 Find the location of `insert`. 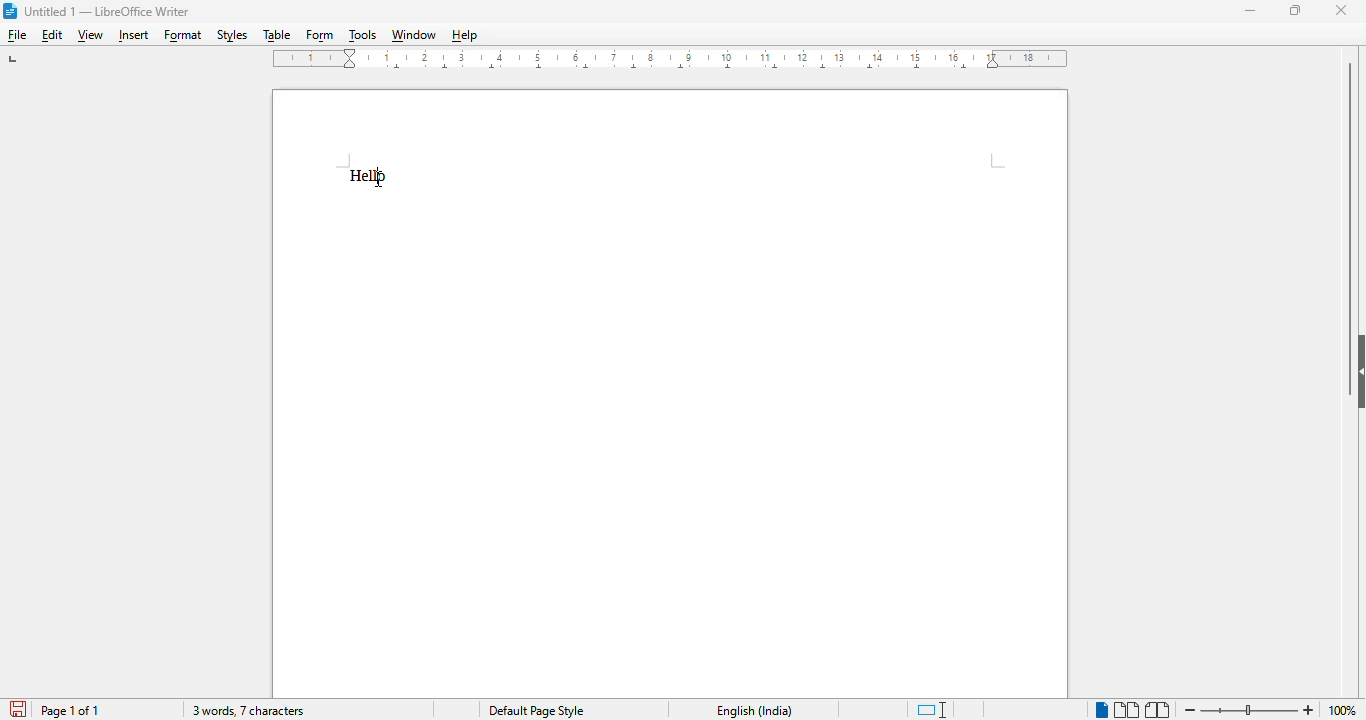

insert is located at coordinates (131, 36).